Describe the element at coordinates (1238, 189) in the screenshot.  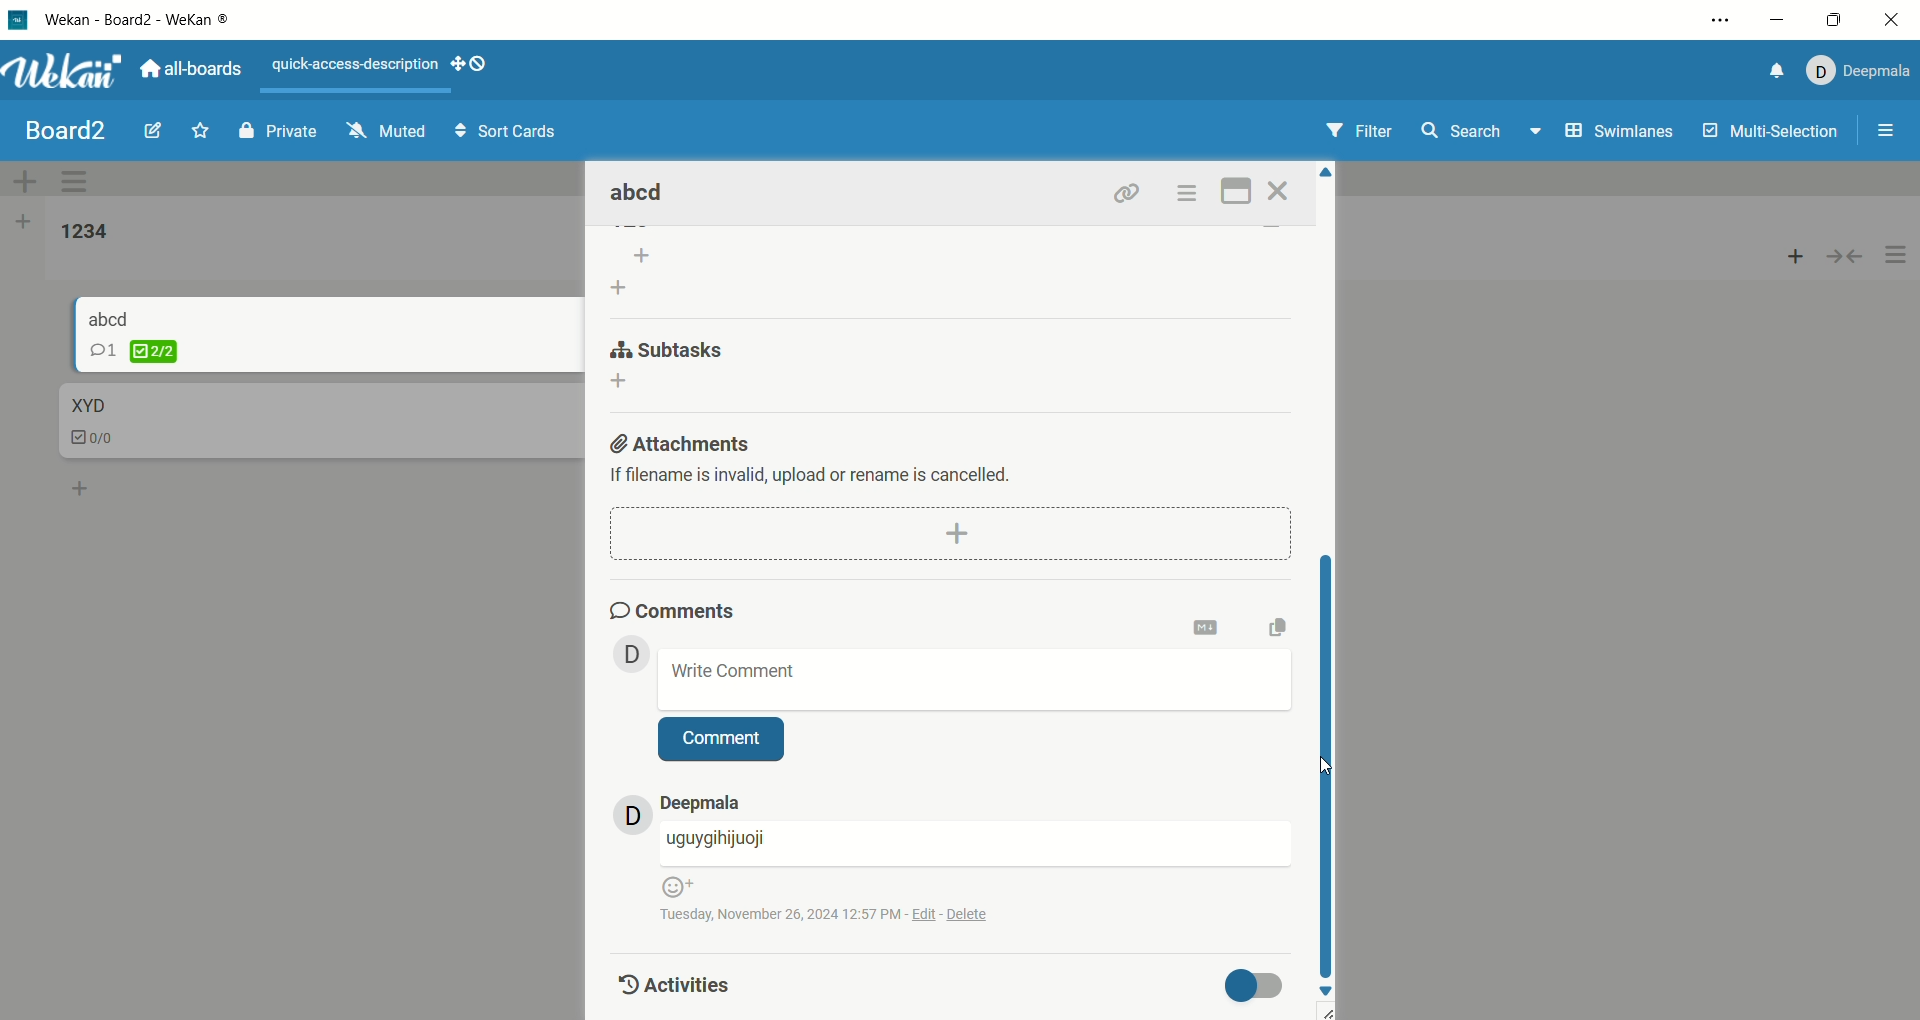
I see `maximize` at that location.